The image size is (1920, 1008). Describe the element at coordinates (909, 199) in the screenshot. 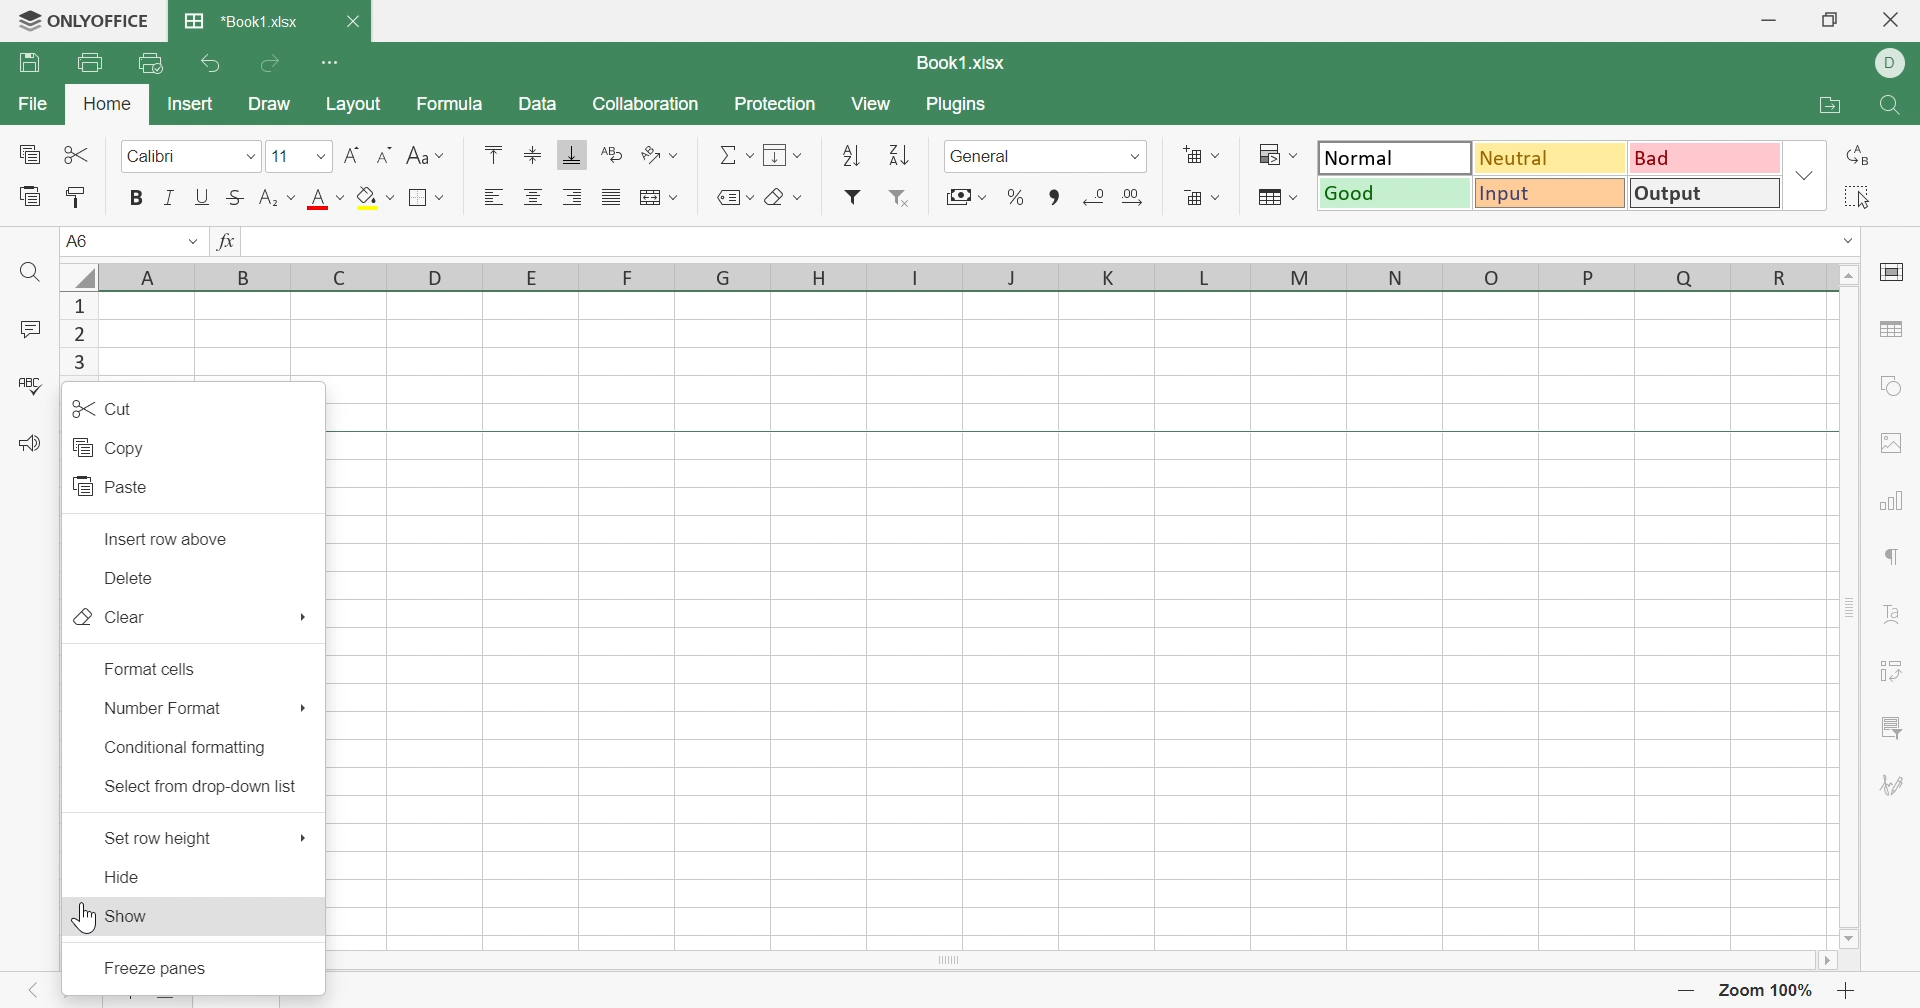

I see `Remove style` at that location.